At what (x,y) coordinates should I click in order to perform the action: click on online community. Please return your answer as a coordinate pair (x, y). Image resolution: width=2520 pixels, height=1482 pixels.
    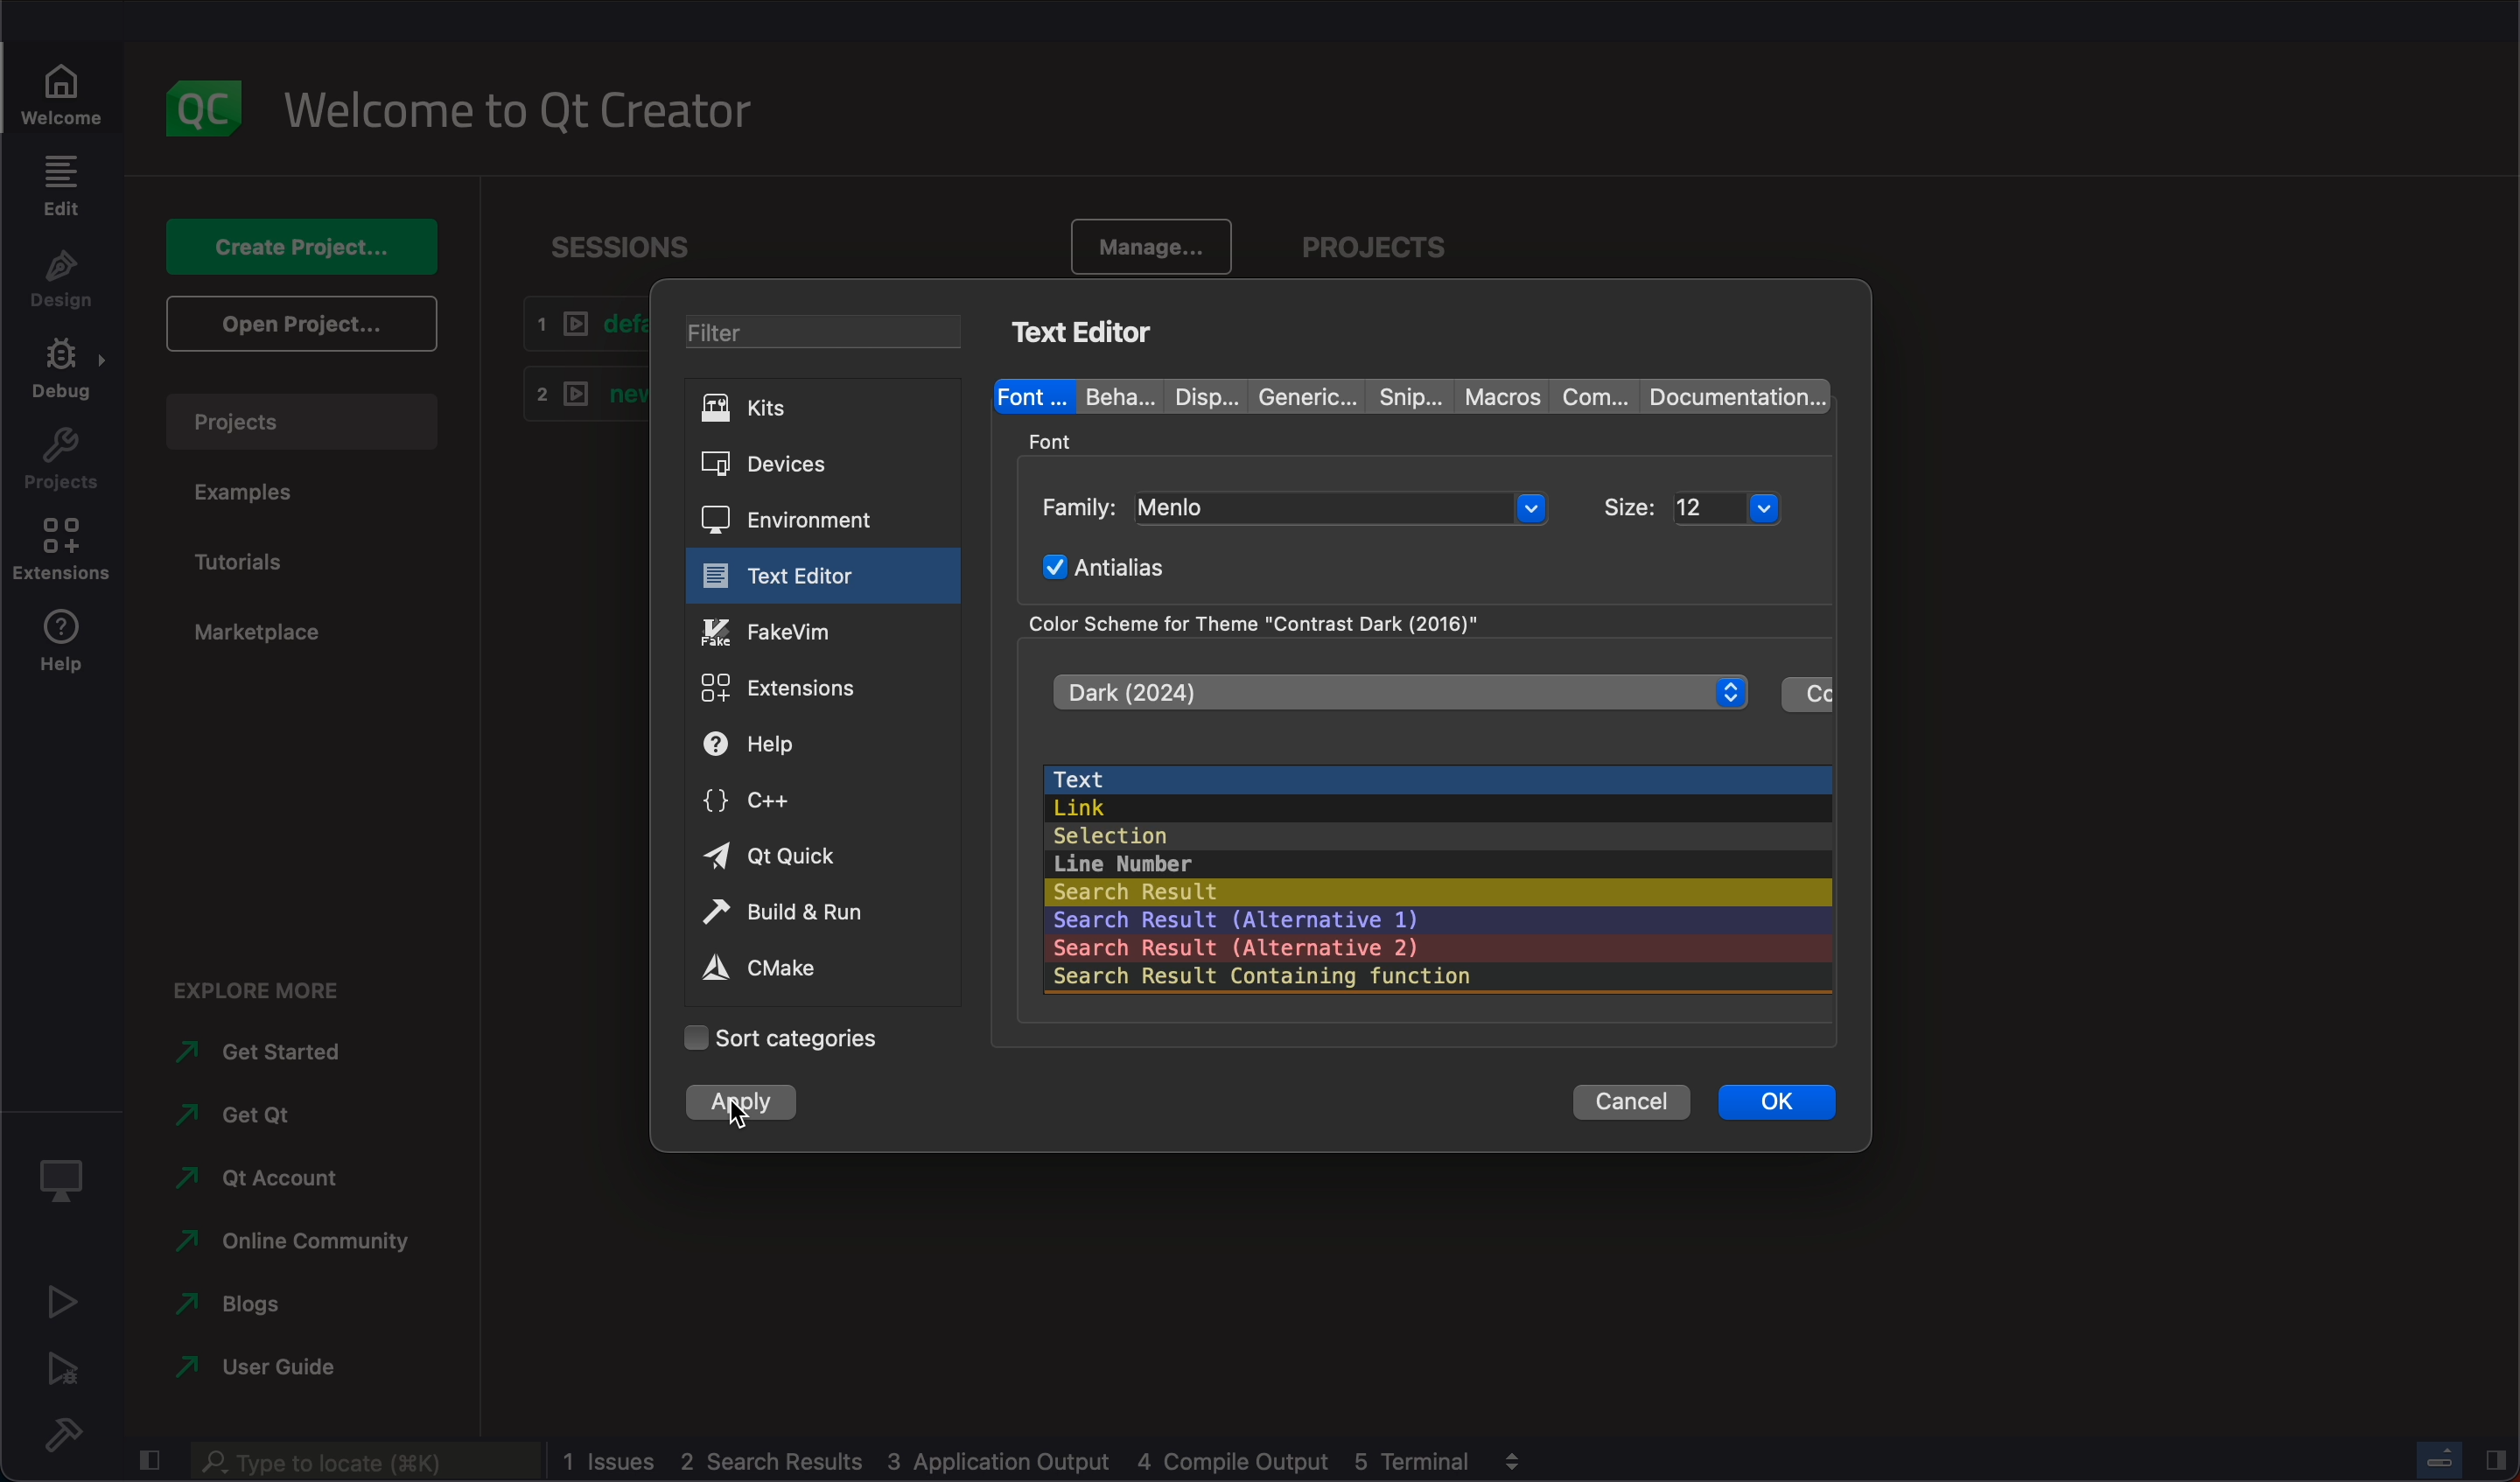
    Looking at the image, I should click on (292, 1244).